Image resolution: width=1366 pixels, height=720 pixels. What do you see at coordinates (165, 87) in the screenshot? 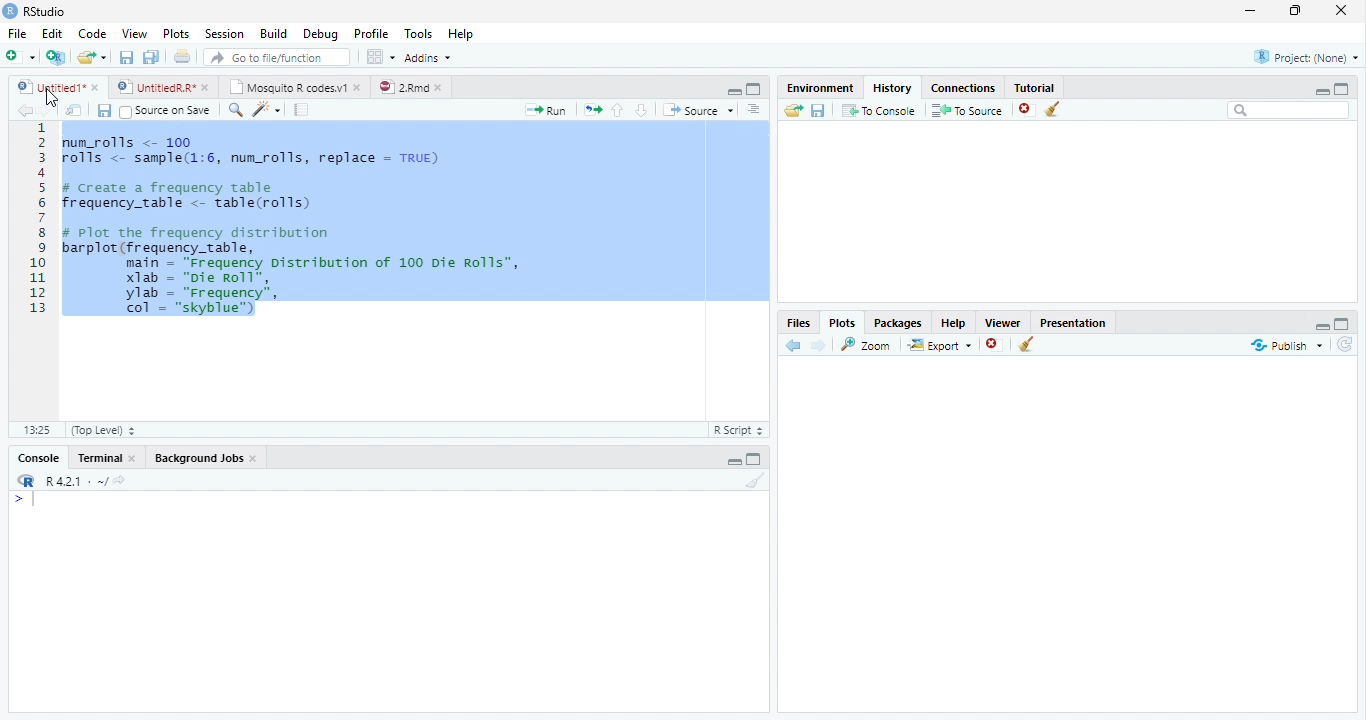
I see `© UntitedRR* *` at bounding box center [165, 87].